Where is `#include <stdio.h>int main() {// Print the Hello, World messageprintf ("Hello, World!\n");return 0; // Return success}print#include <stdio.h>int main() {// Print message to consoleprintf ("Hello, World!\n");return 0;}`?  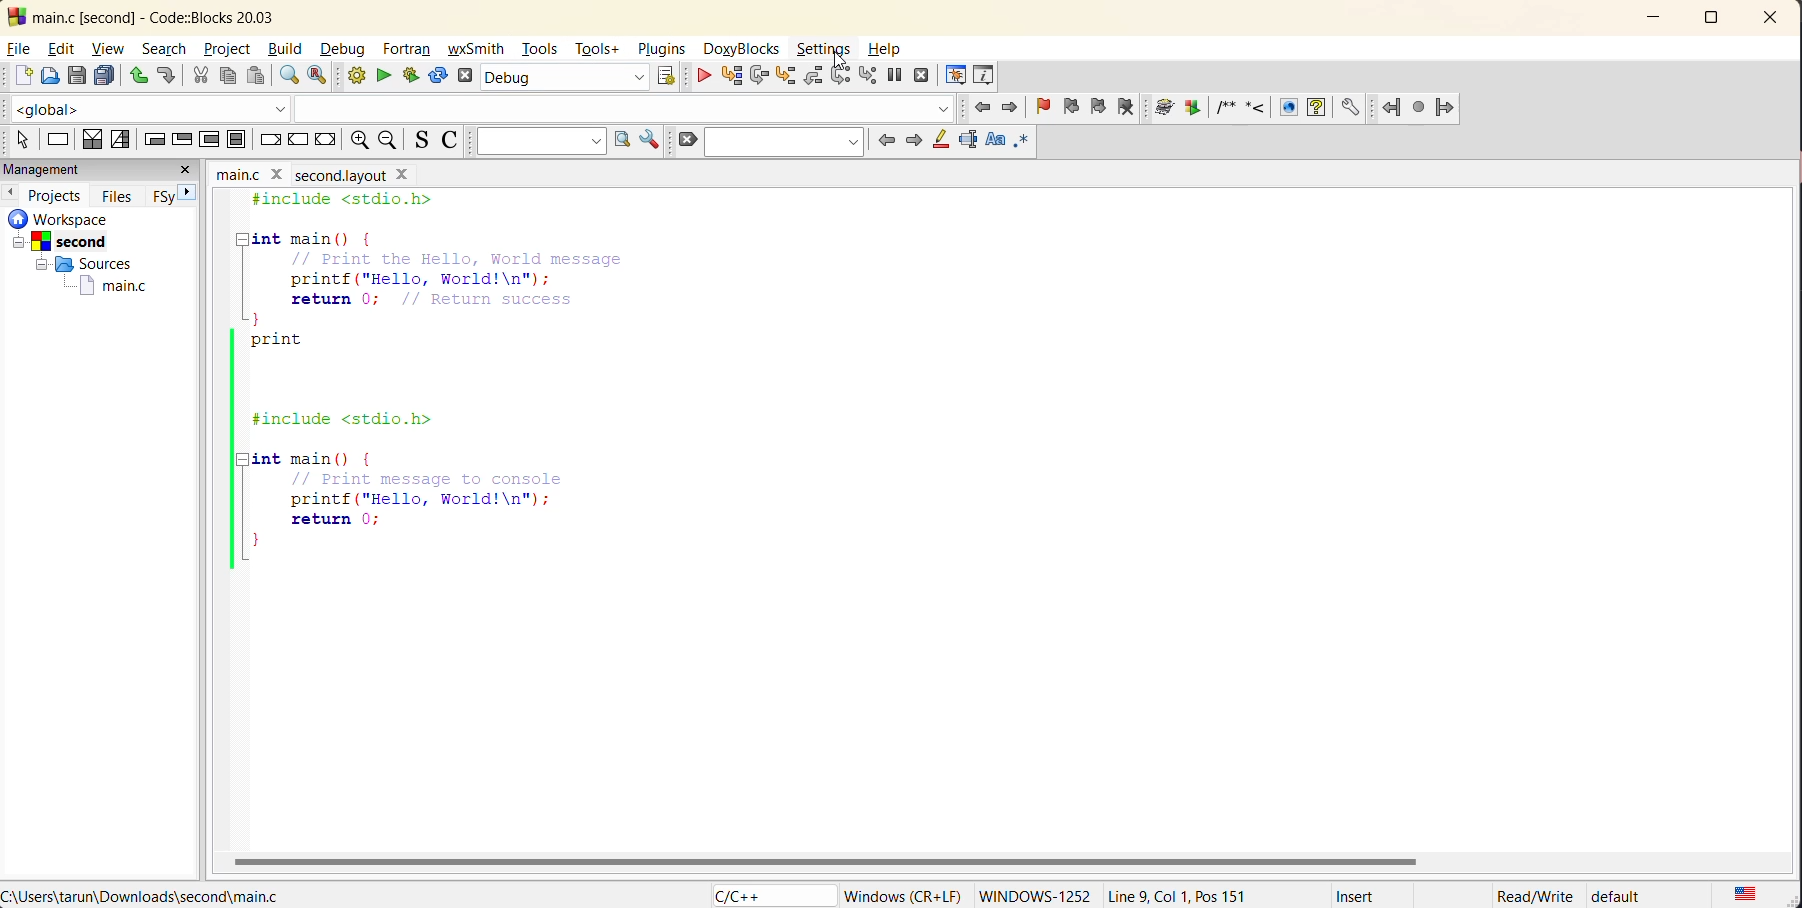 #include <stdio.h>int main() {// Print the Hello, World messageprintf ("Hello, World!\n");return 0; // Return success}print#include <stdio.h>int main() {// Print message to consoleprintf ("Hello, World!\n");return 0;} is located at coordinates (462, 388).